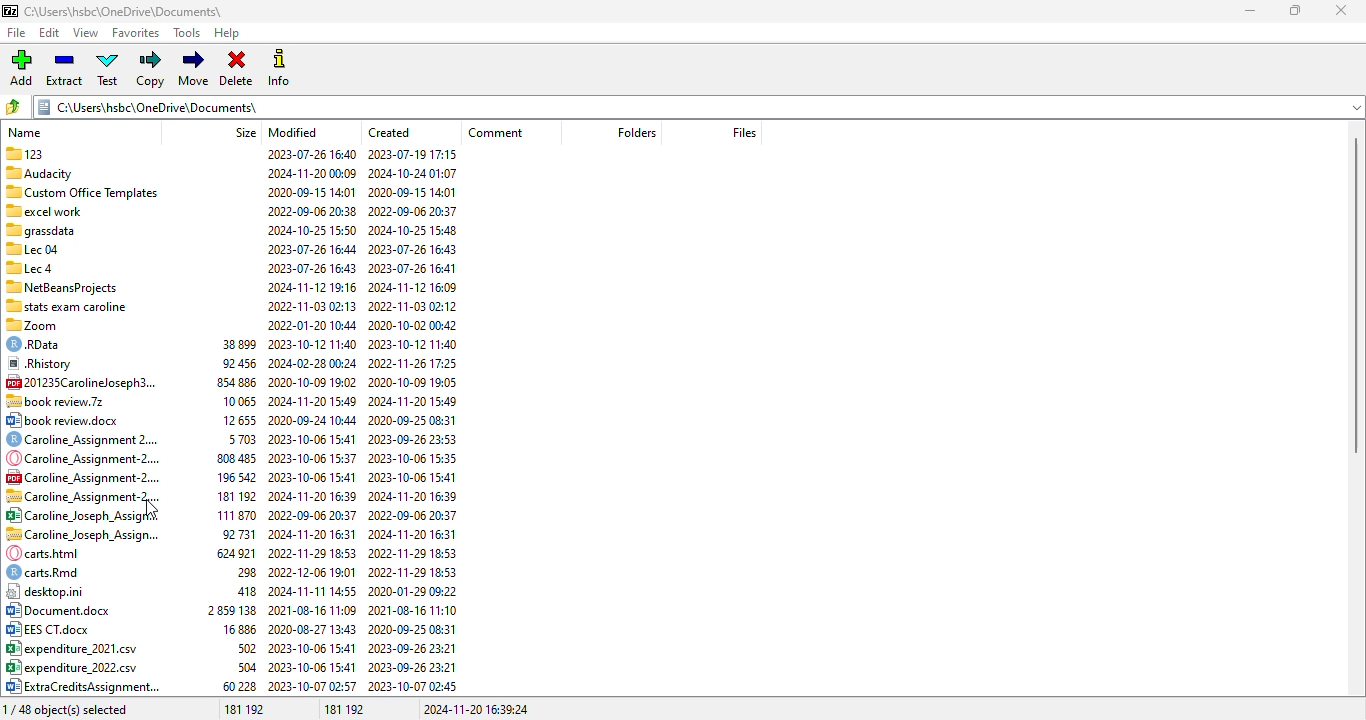 The height and width of the screenshot is (720, 1366). Describe the element at coordinates (390, 132) in the screenshot. I see `created` at that location.